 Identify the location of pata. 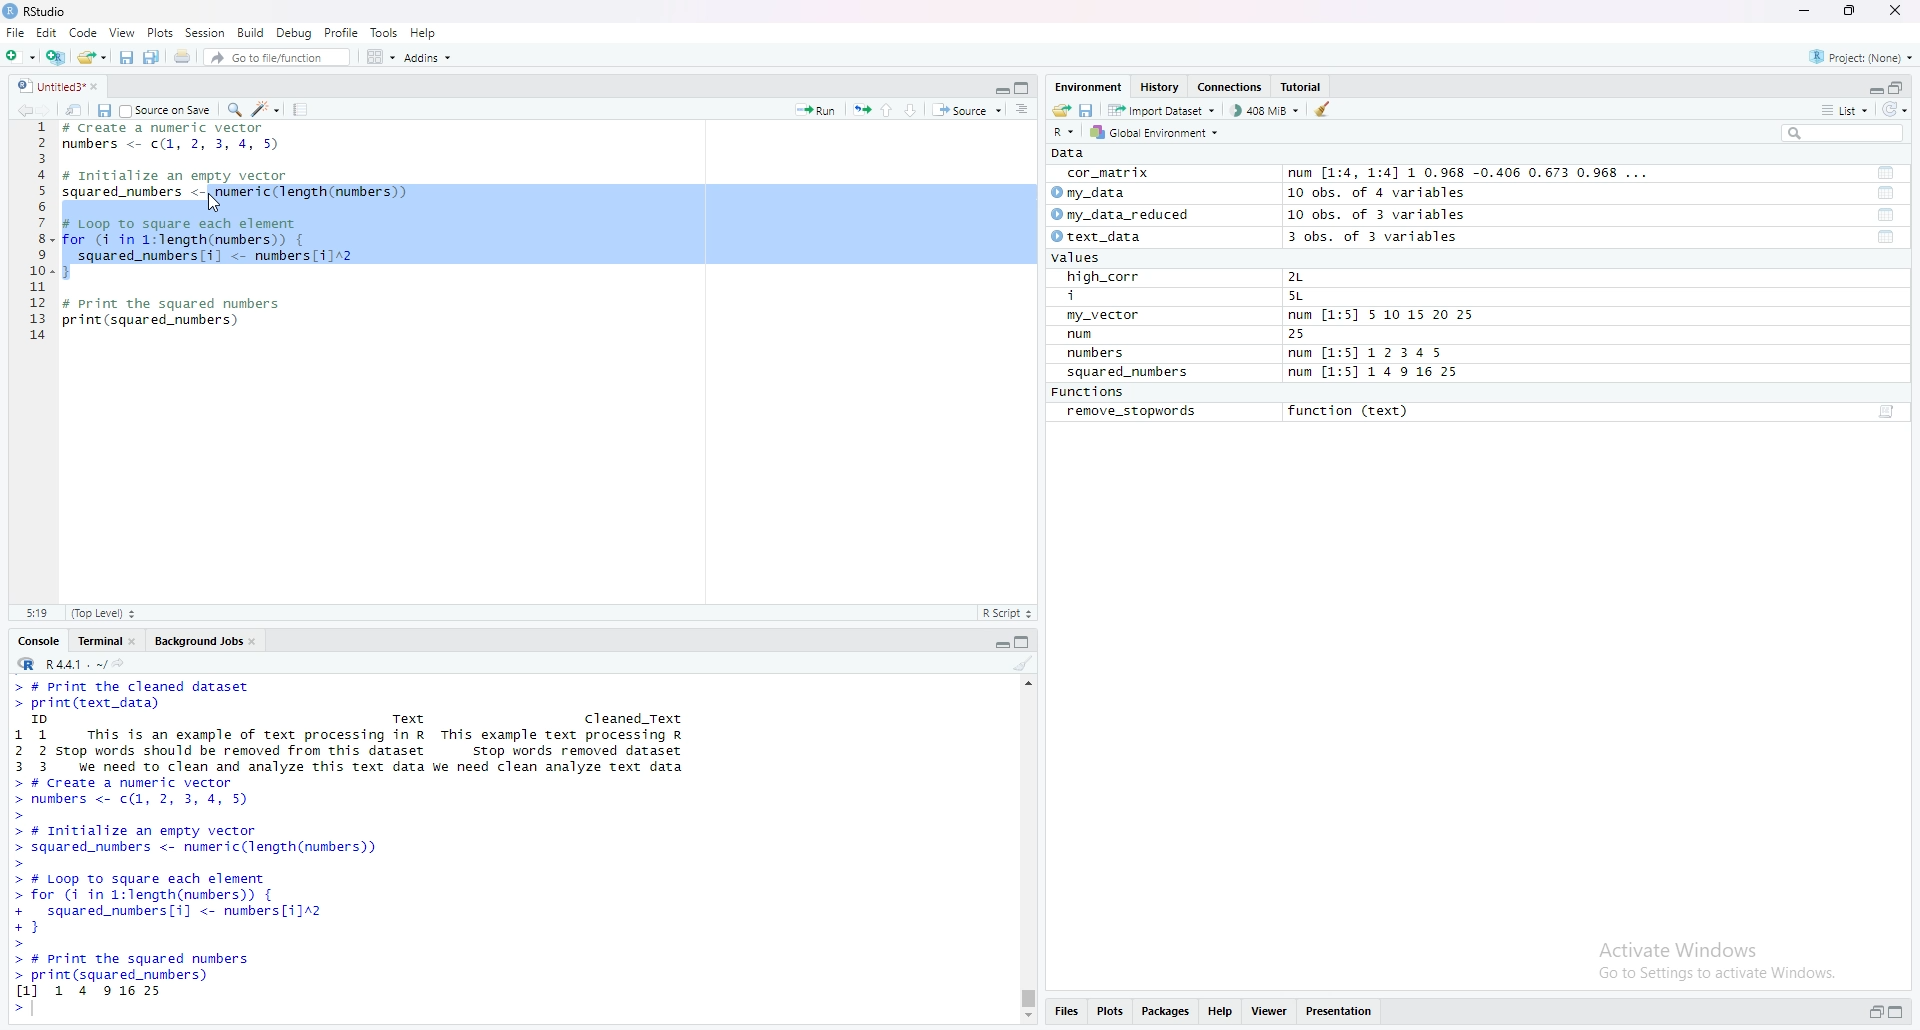
(1073, 153).